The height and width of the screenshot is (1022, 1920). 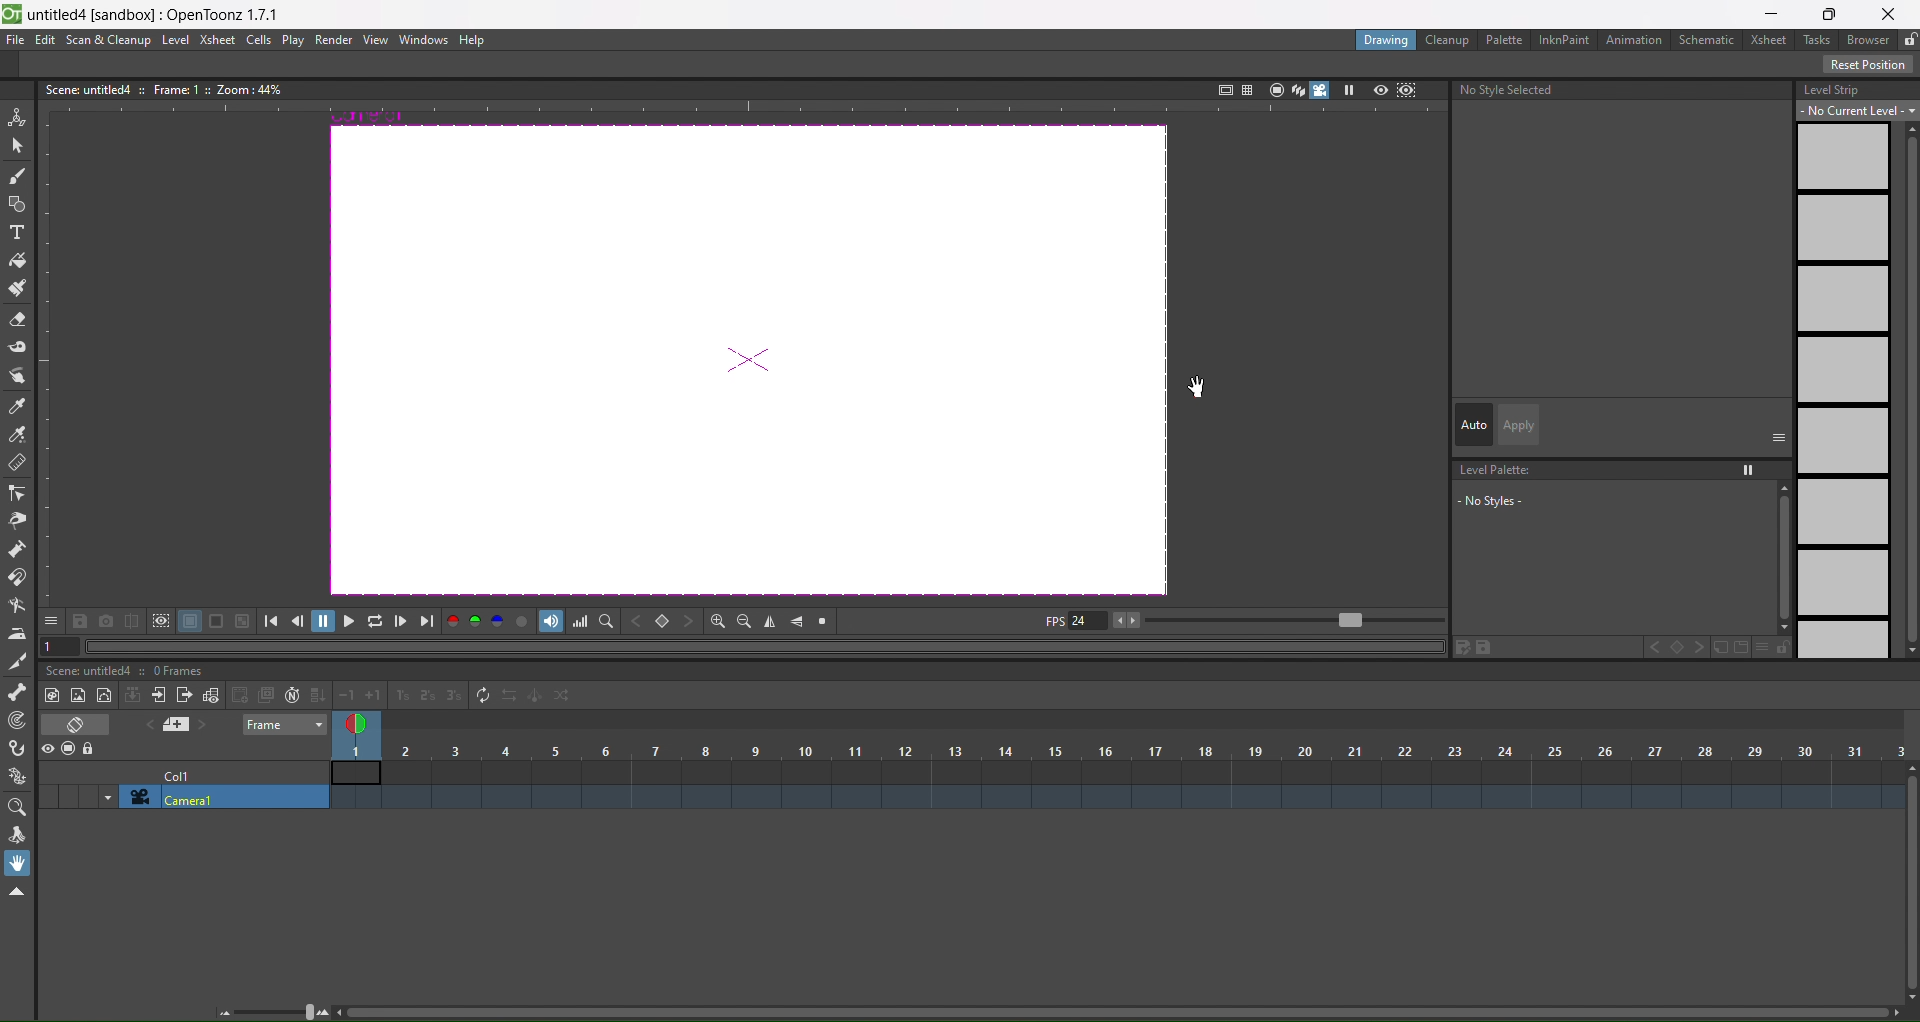 What do you see at coordinates (18, 206) in the screenshot?
I see `geometry tool` at bounding box center [18, 206].